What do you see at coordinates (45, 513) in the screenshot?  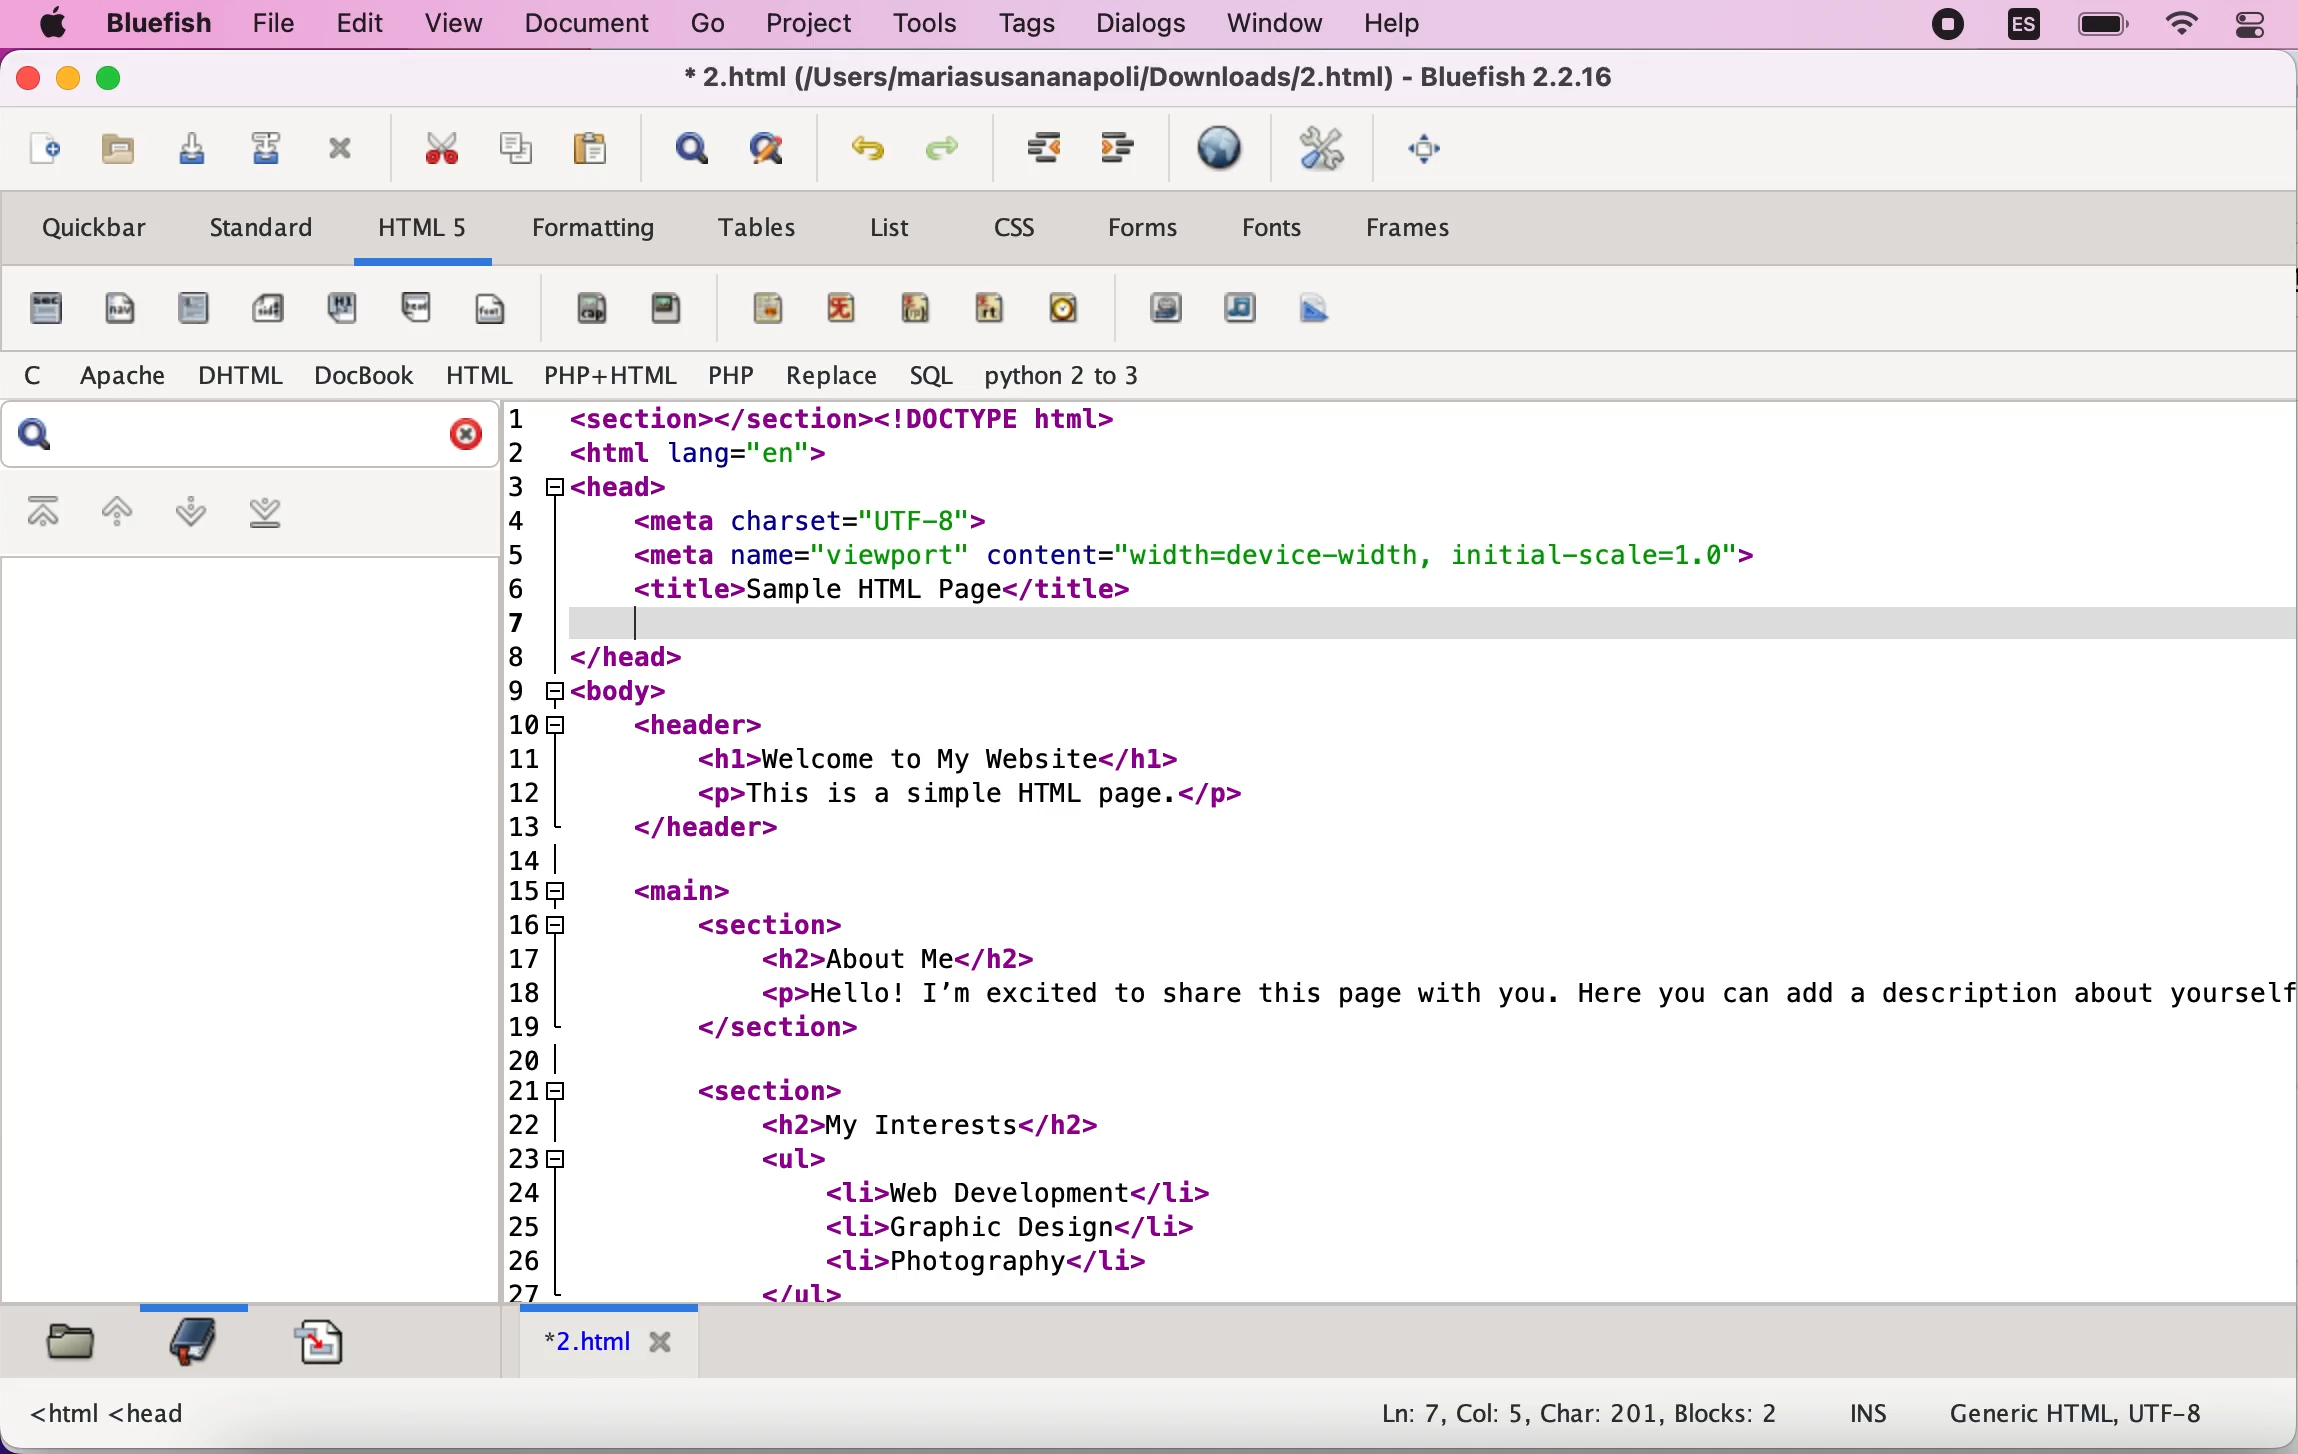 I see `first bookmark` at bounding box center [45, 513].